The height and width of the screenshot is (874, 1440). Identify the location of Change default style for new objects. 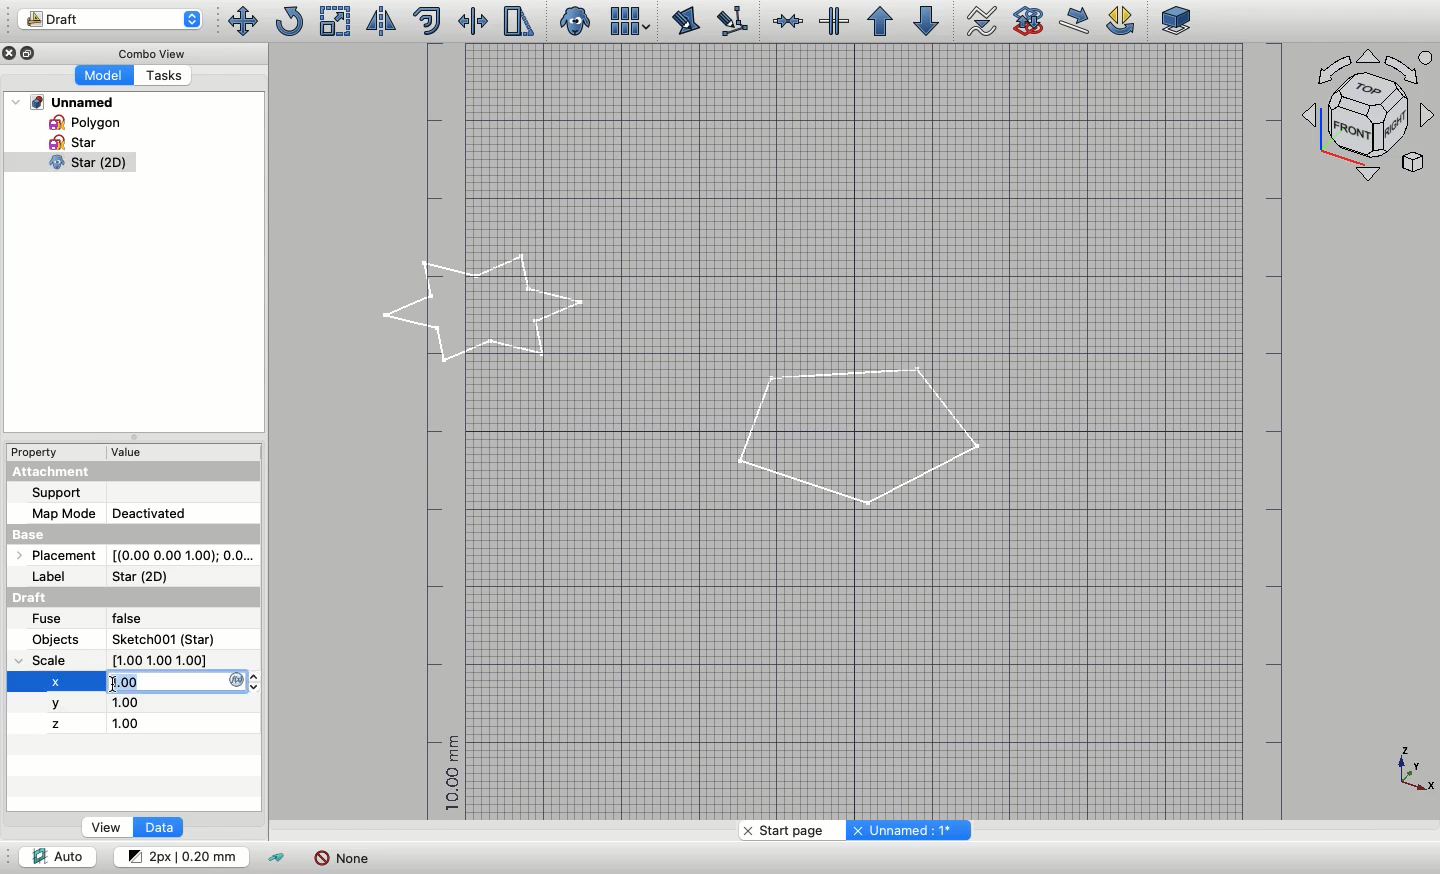
(179, 855).